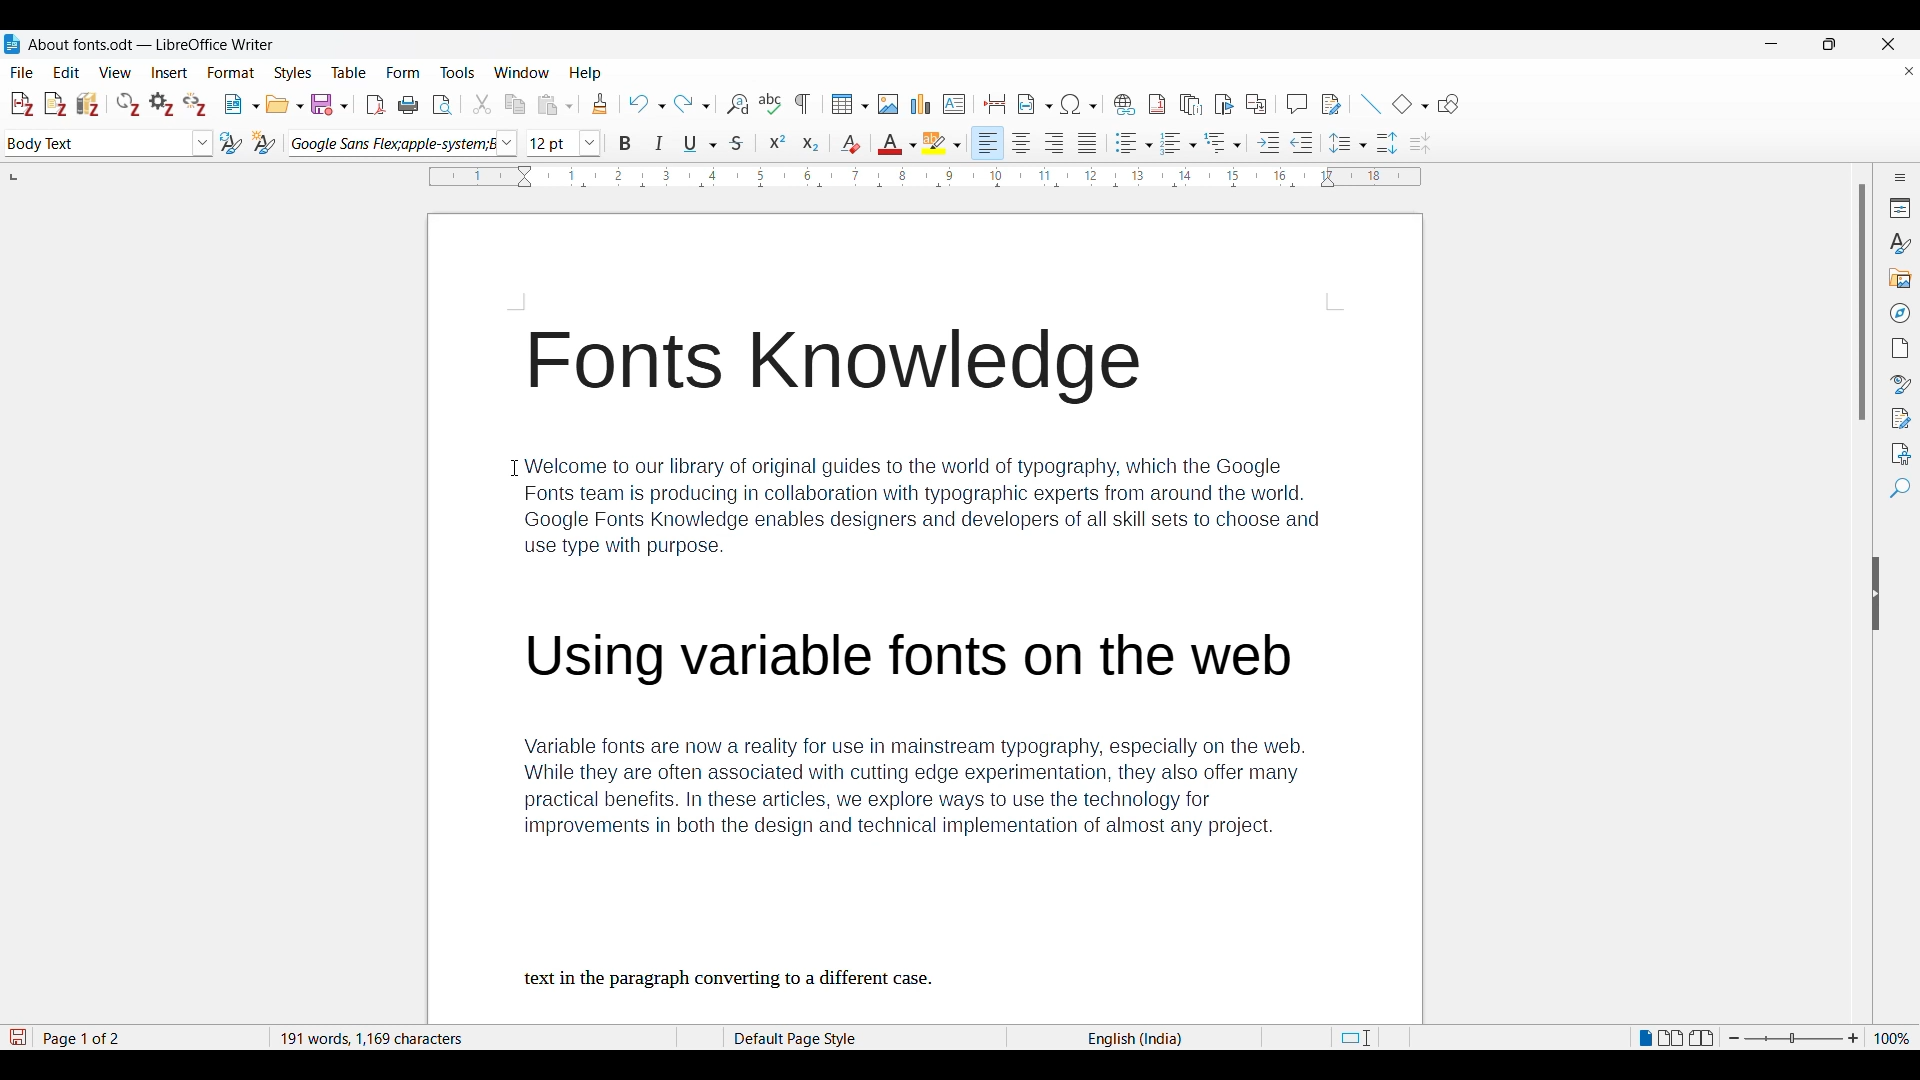 This screenshot has height=1080, width=1920. What do you see at coordinates (564, 143) in the screenshot?
I see `Font size` at bounding box center [564, 143].